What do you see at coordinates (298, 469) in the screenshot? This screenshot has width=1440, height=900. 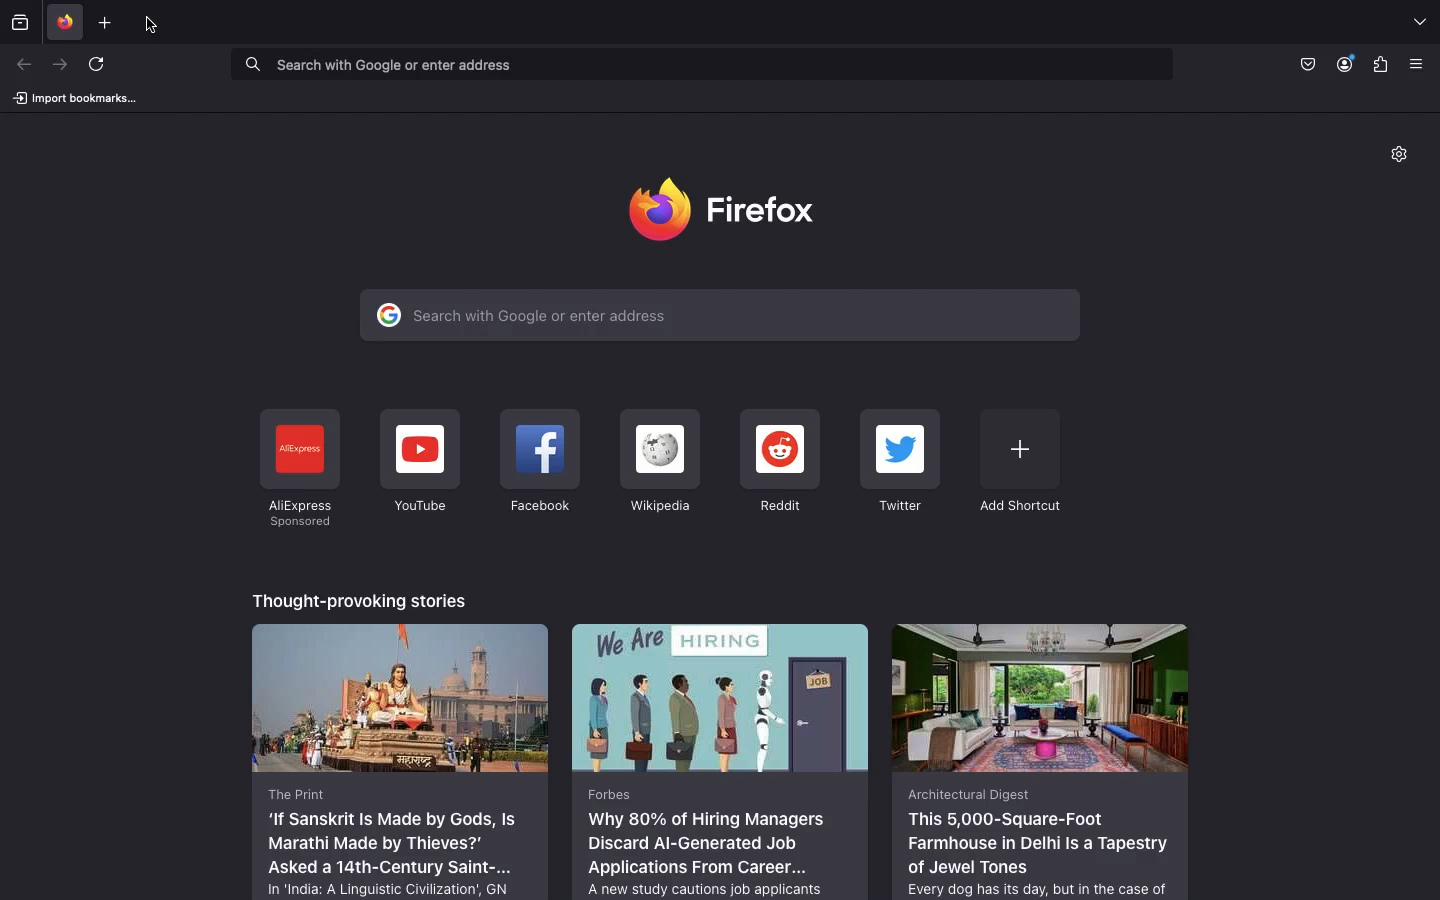 I see `AliExpress` at bounding box center [298, 469].